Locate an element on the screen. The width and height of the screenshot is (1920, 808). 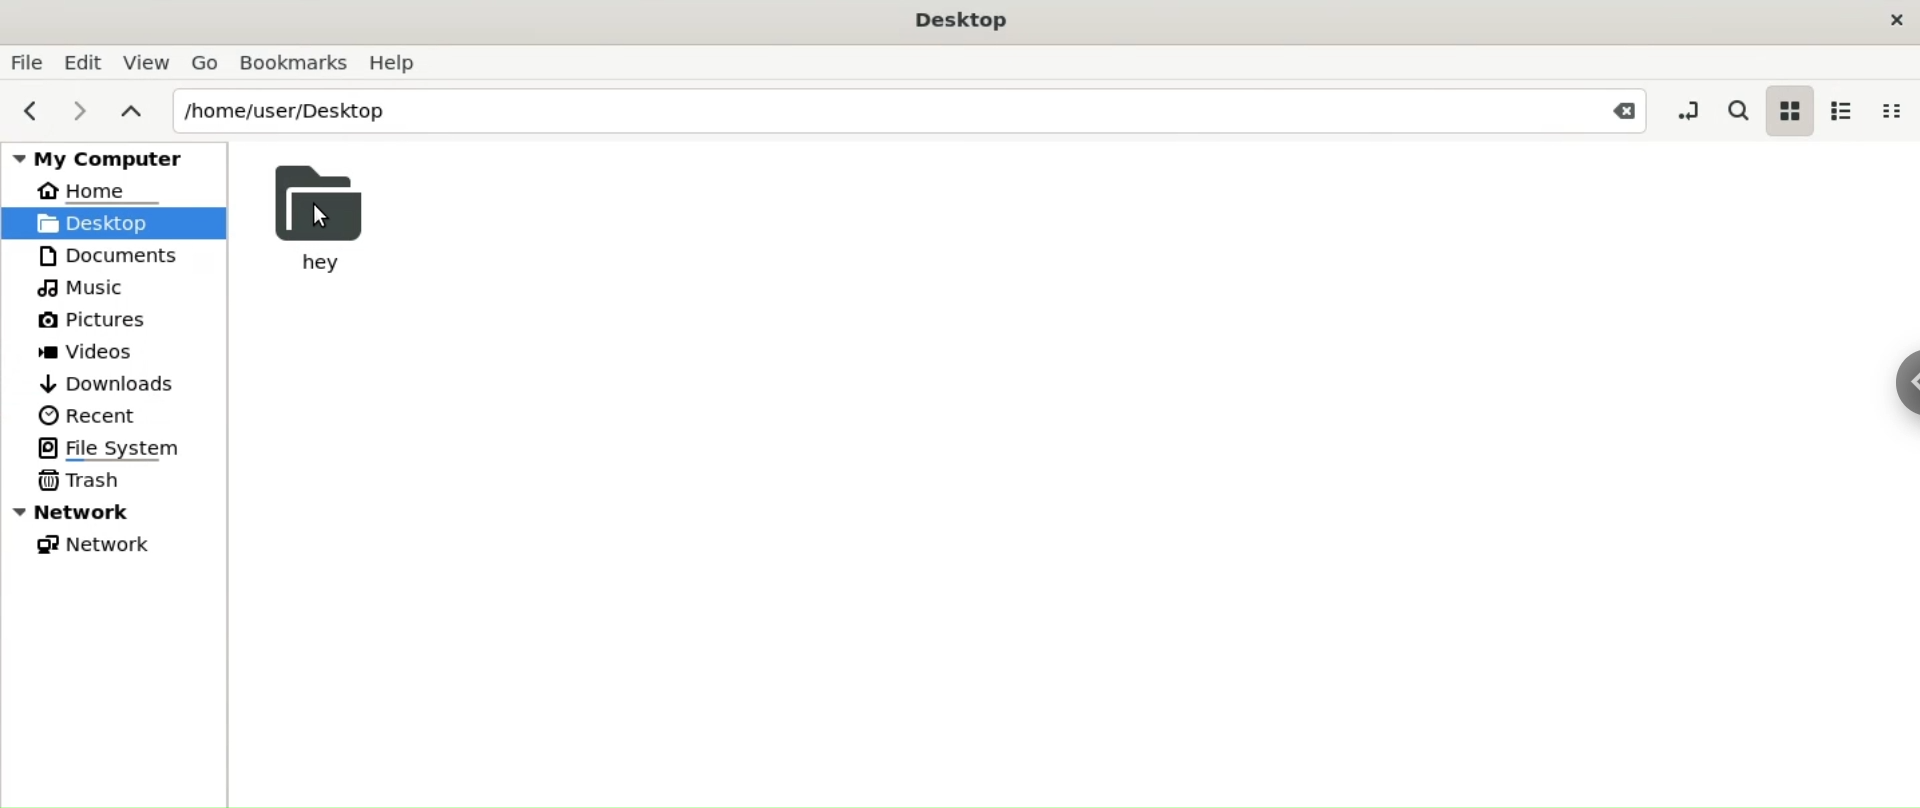
Close is located at coordinates (1622, 110).